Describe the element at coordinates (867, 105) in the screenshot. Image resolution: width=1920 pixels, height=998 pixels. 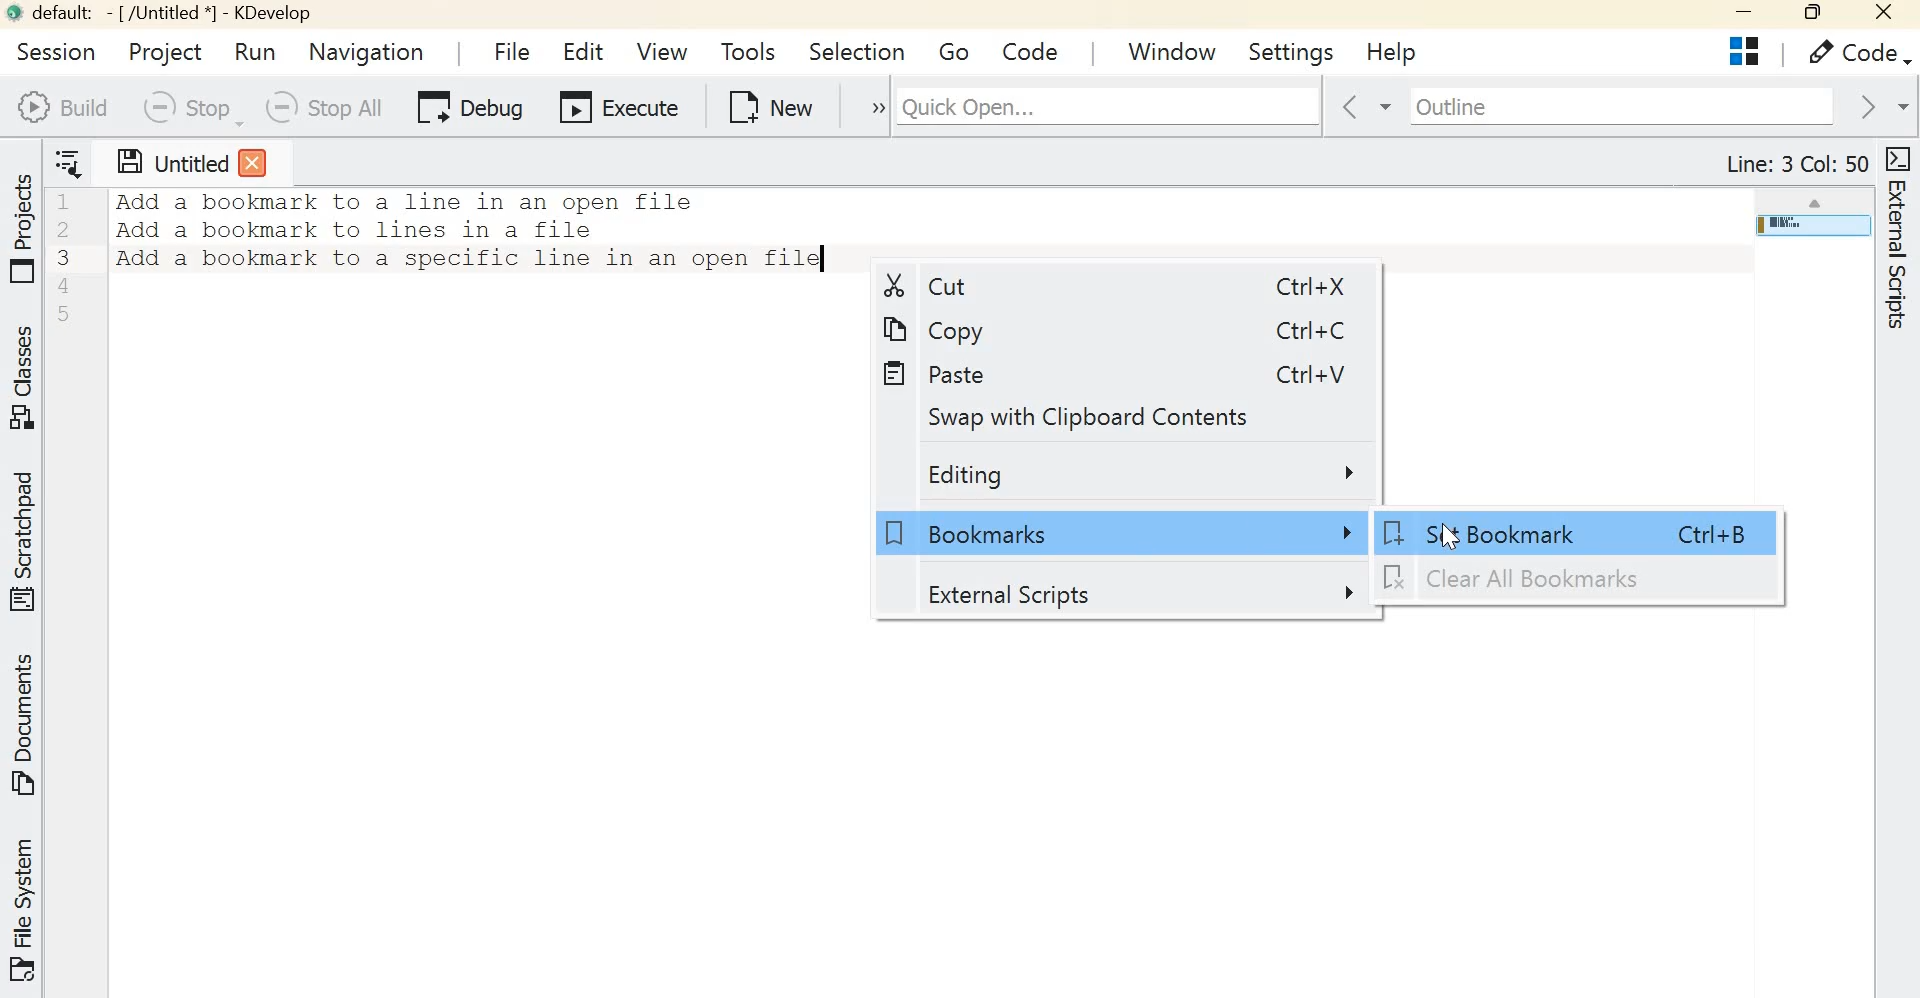
I see `expand` at that location.